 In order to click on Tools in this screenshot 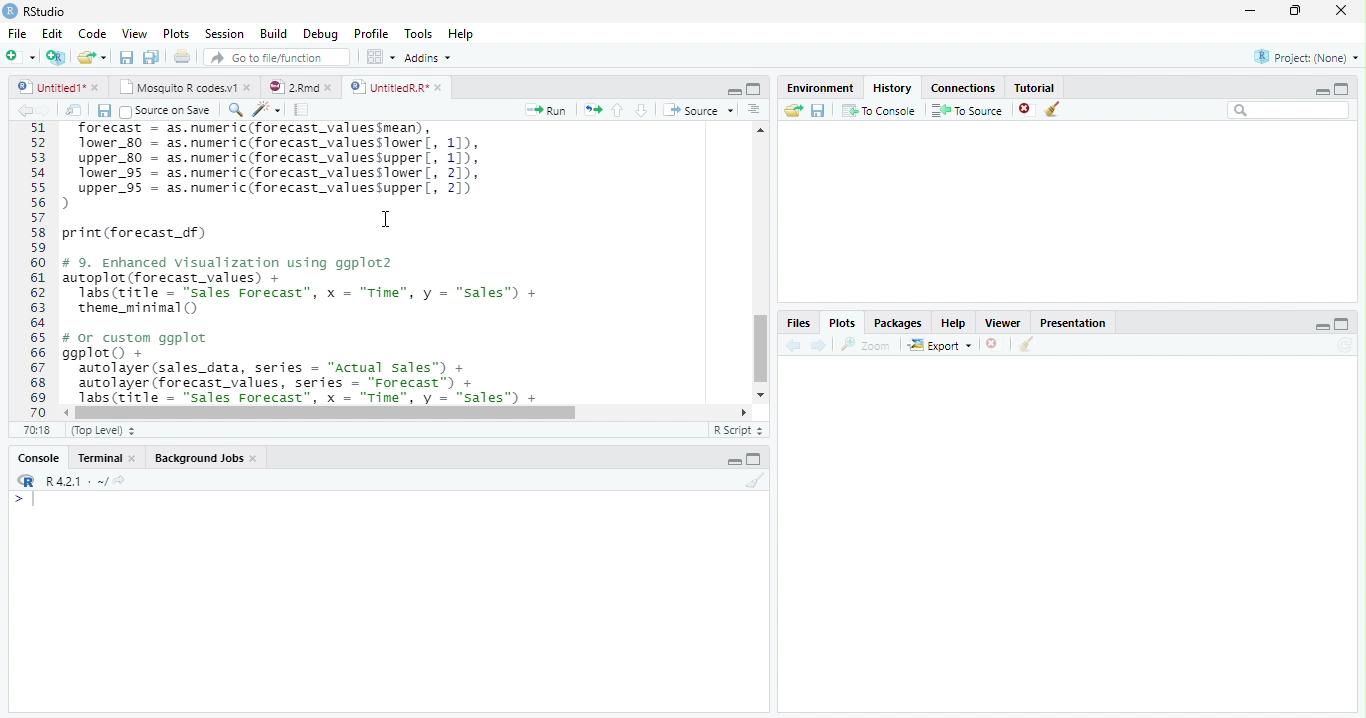, I will do `click(417, 33)`.